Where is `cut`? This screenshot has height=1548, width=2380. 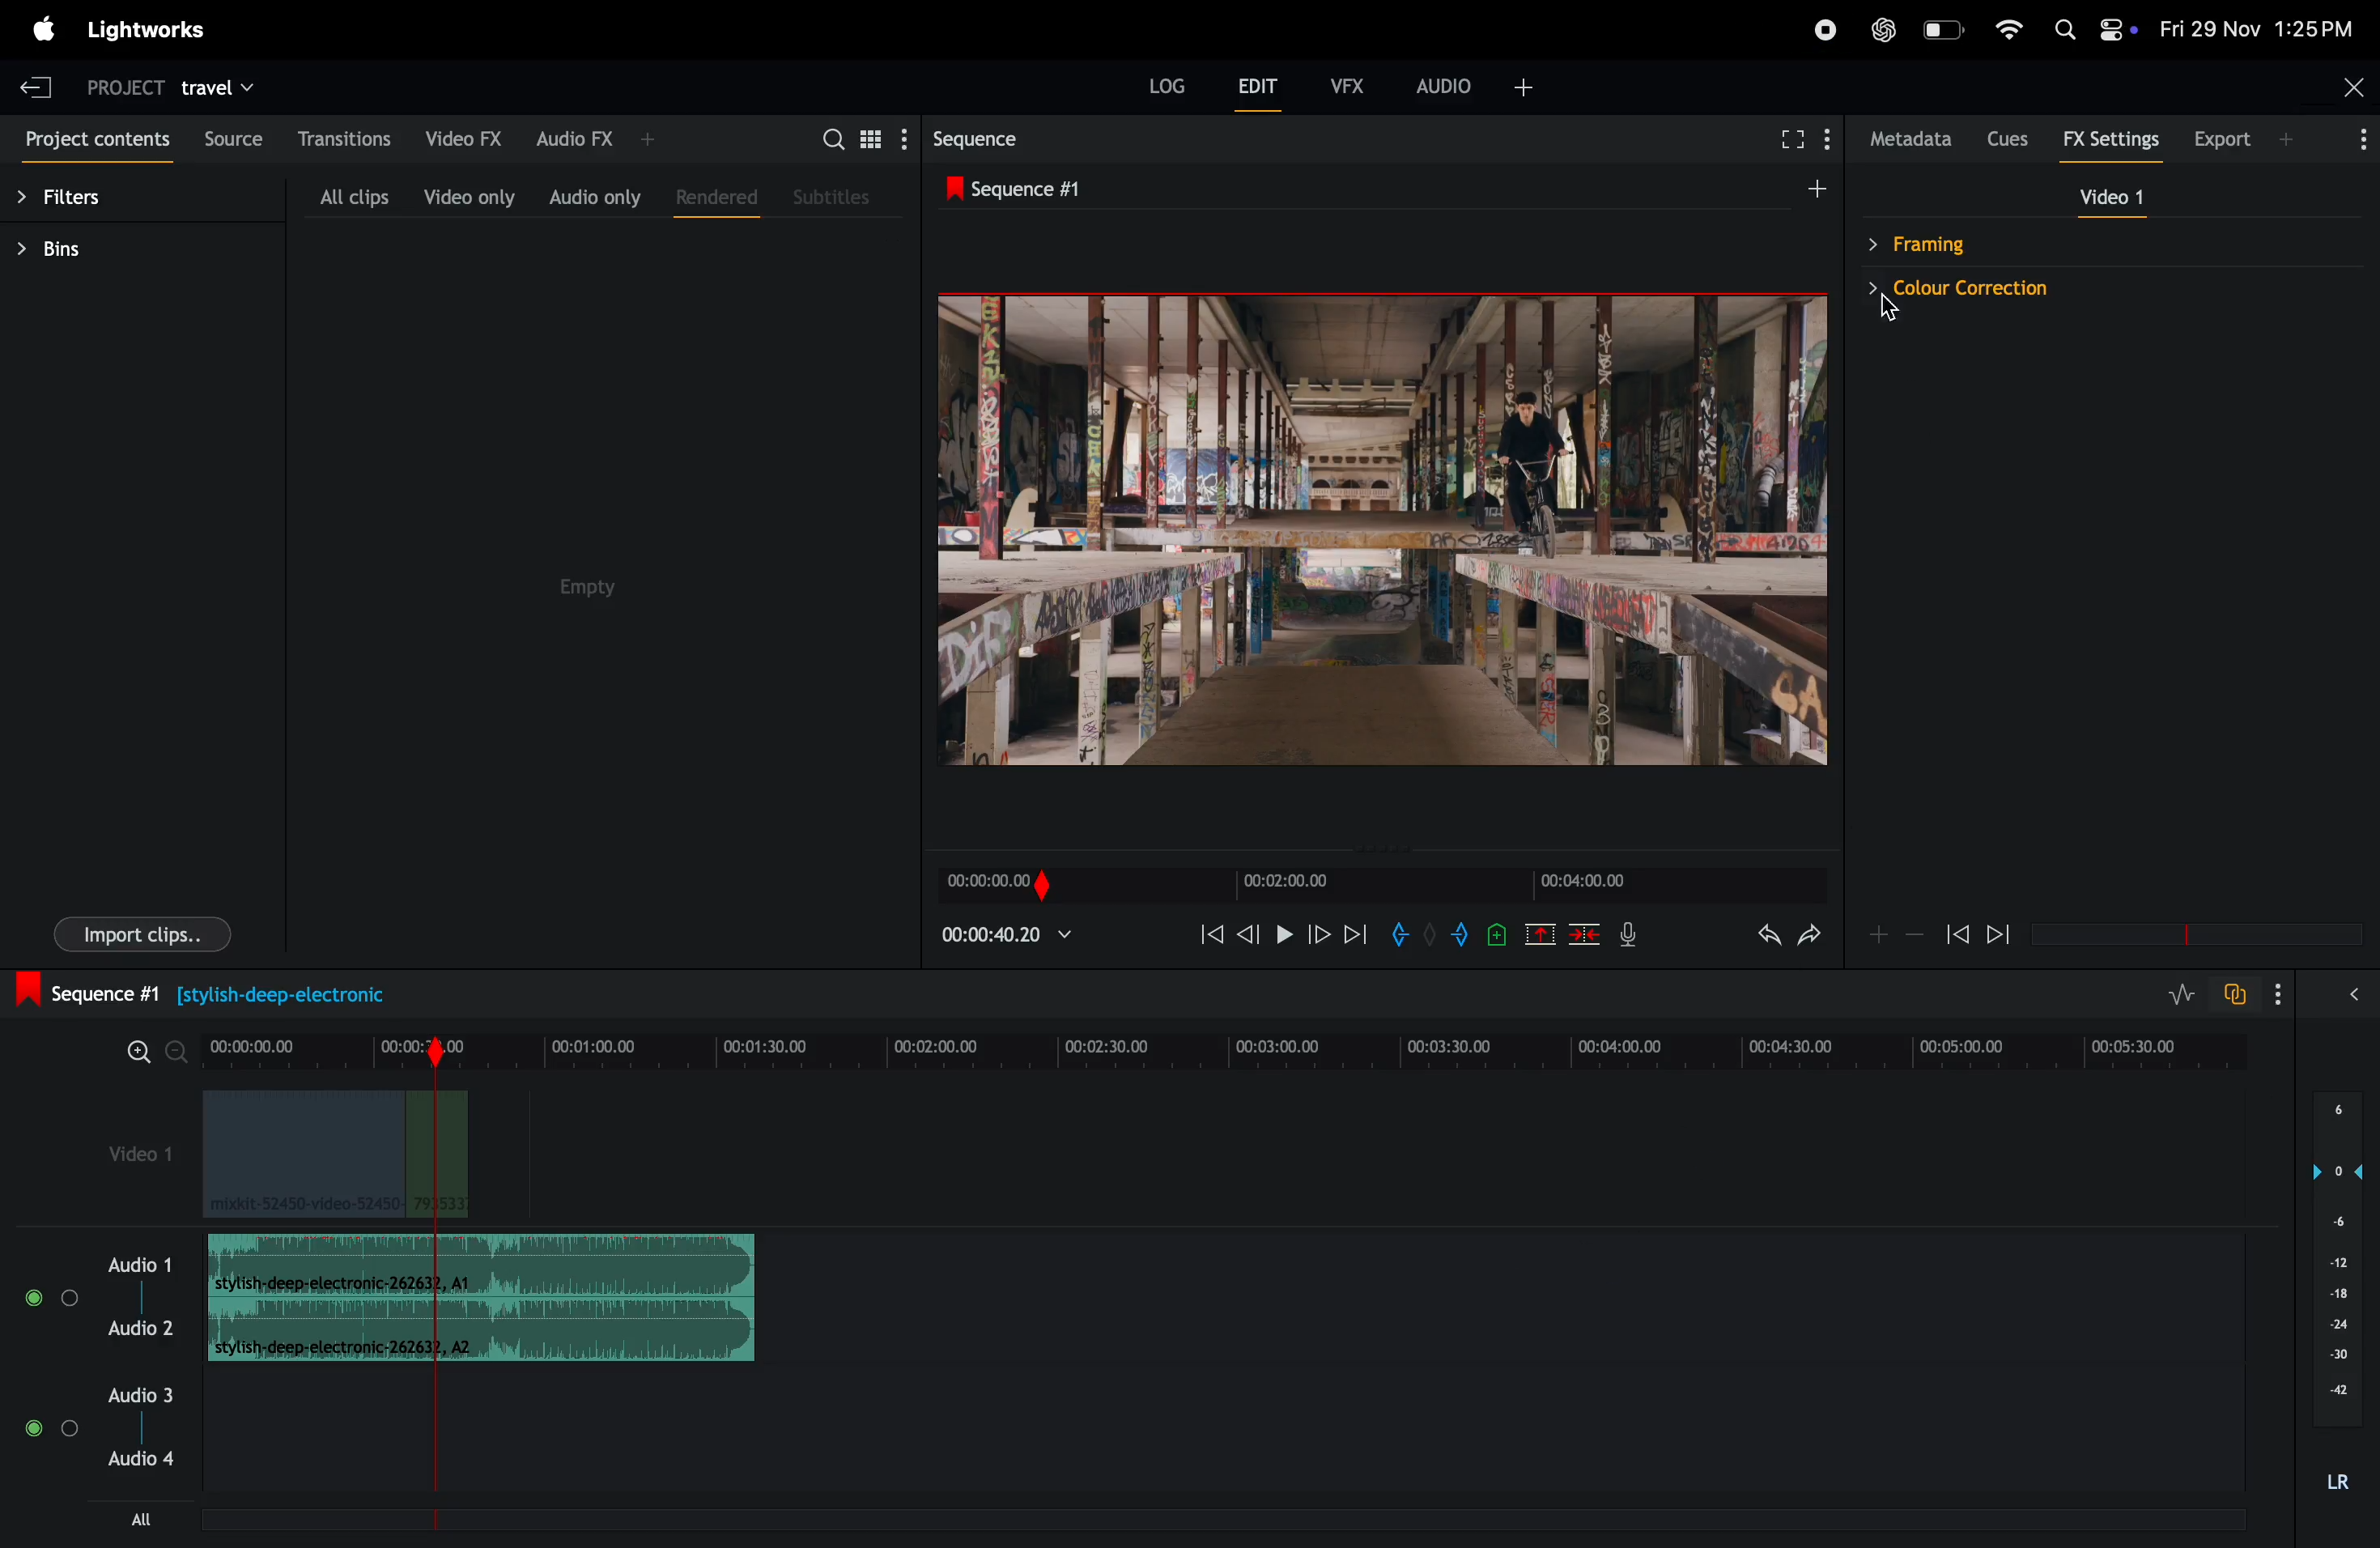
cut is located at coordinates (1539, 937).